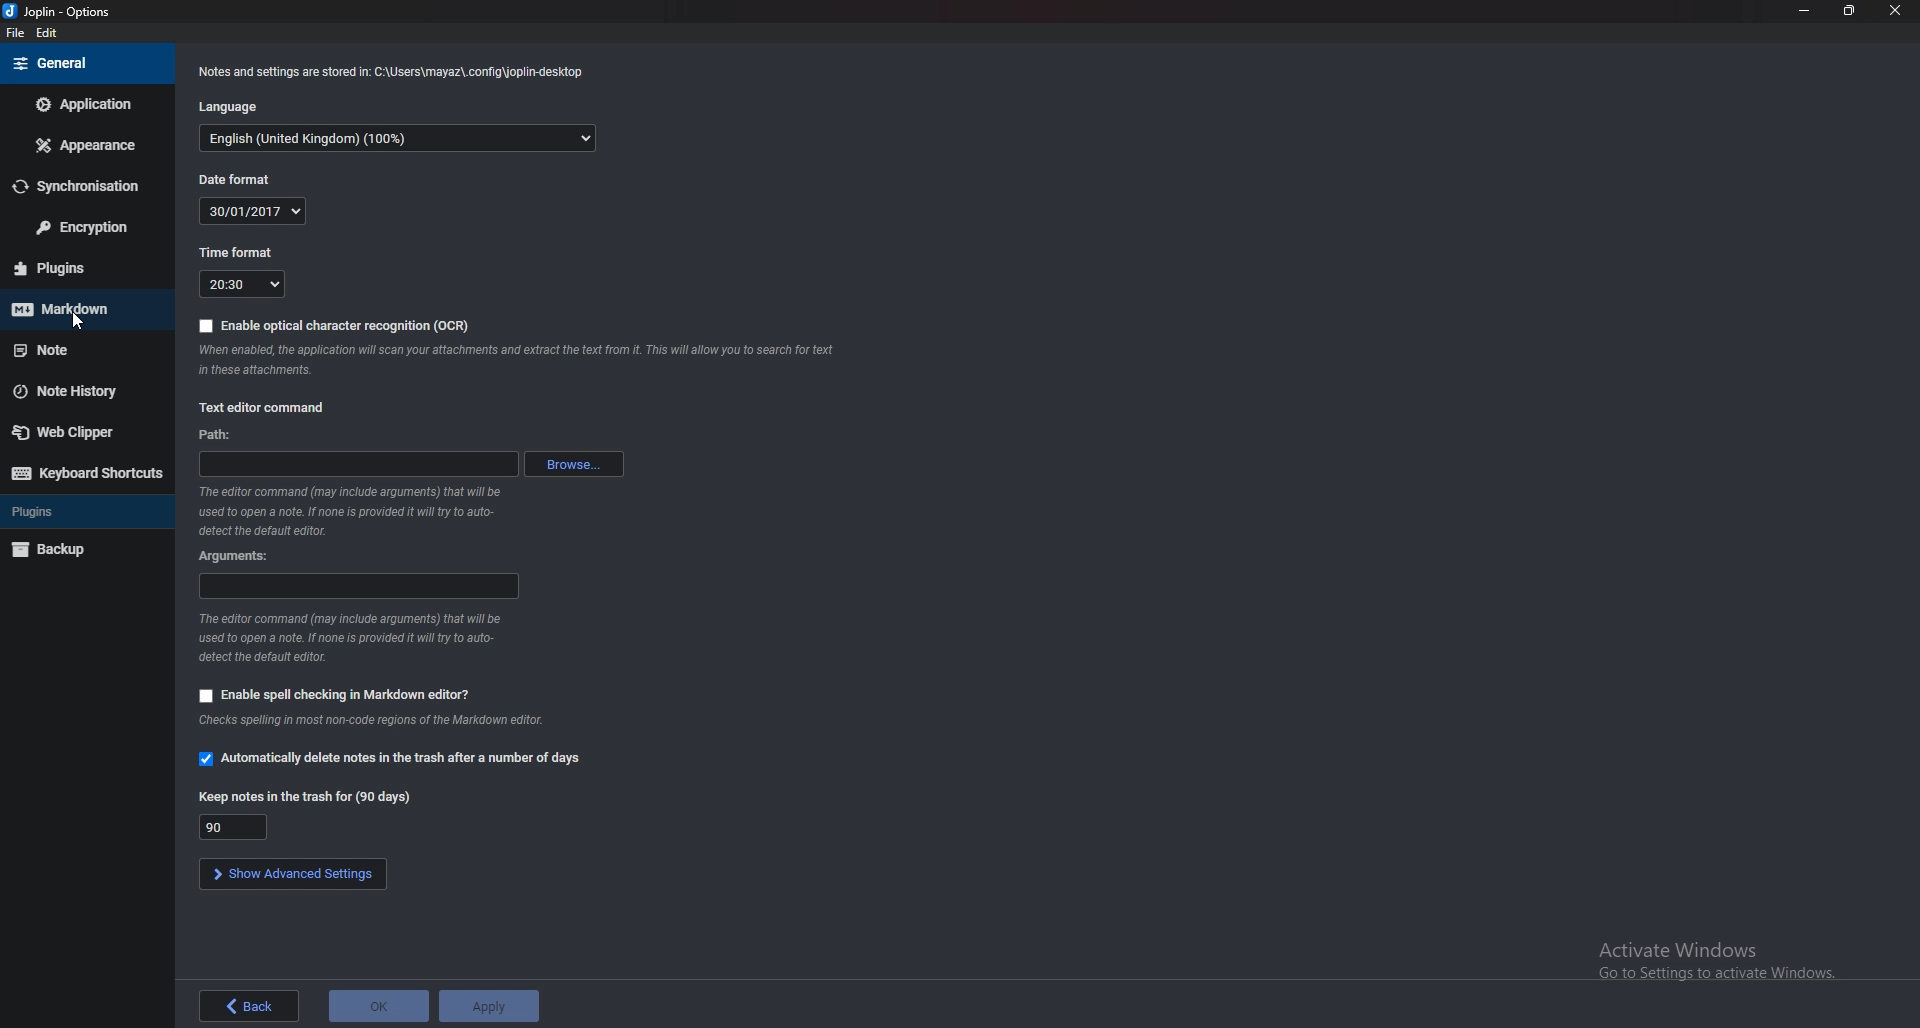 This screenshot has width=1920, height=1028. Describe the element at coordinates (83, 312) in the screenshot. I see `cursor on markdown` at that location.